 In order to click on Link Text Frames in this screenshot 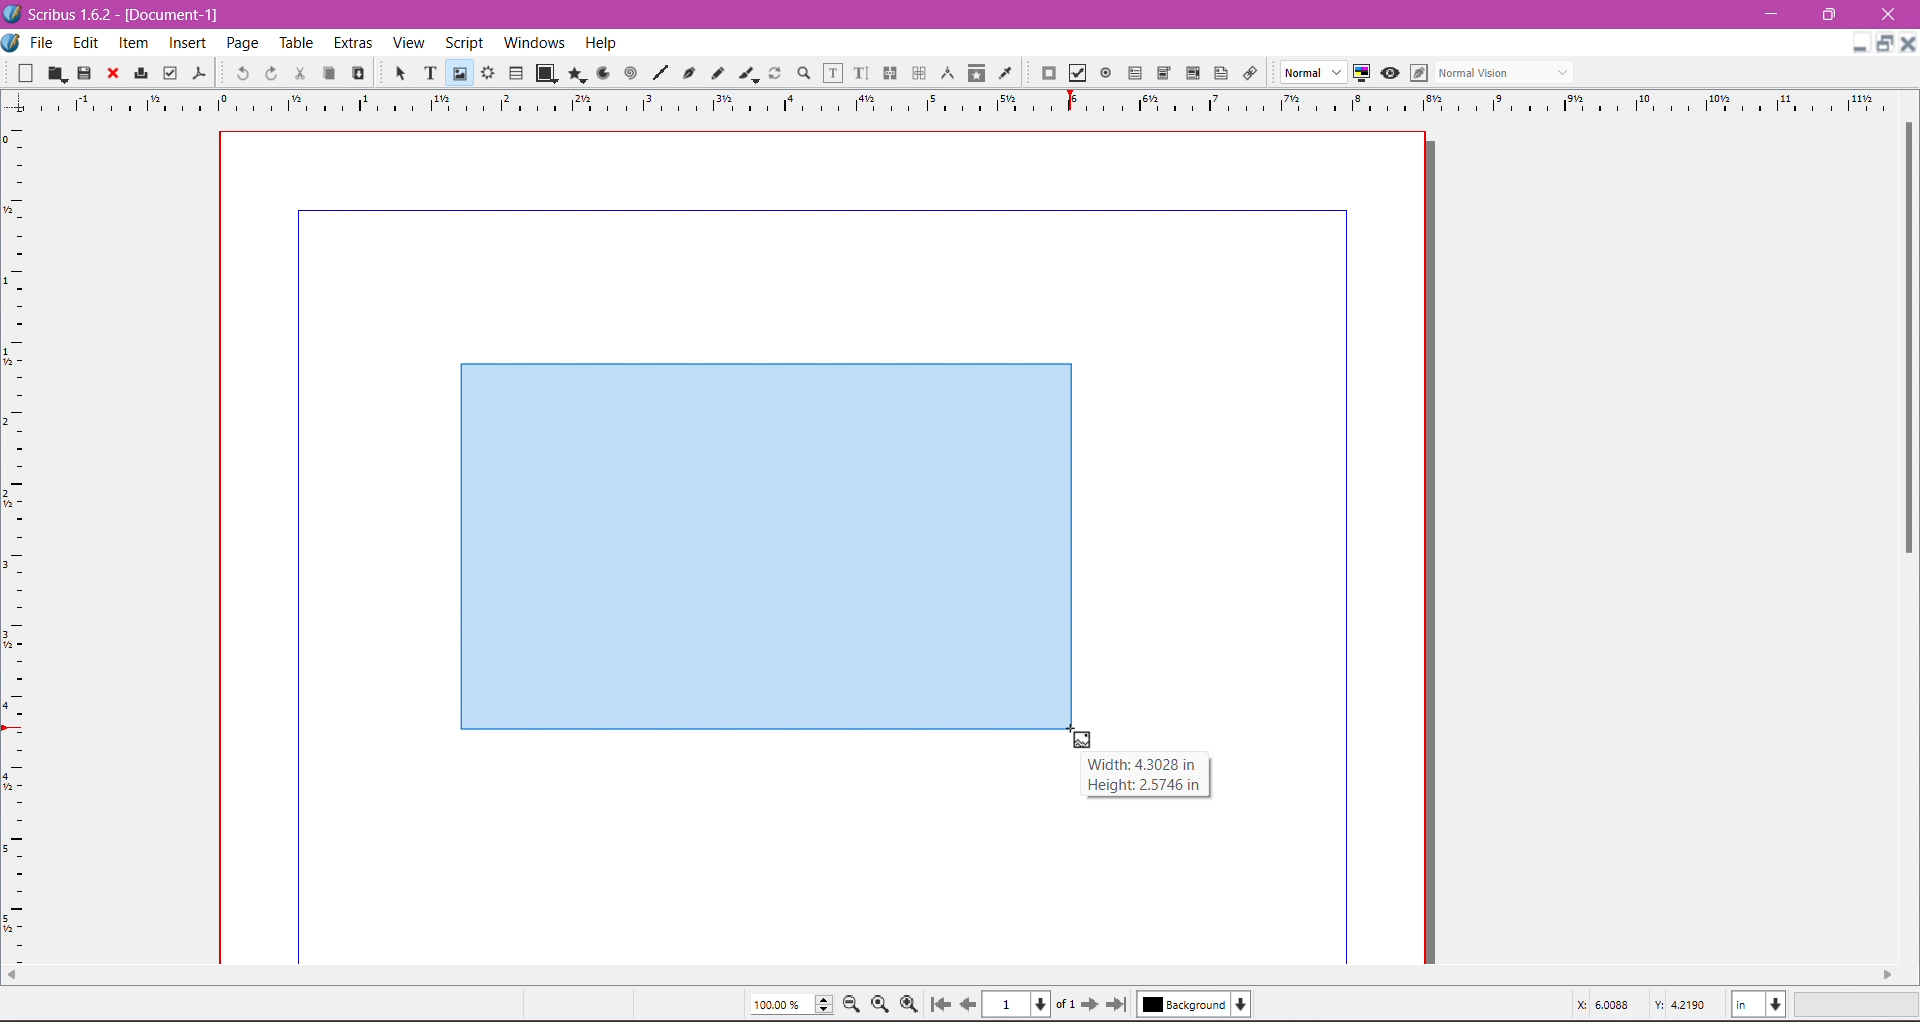, I will do `click(890, 73)`.